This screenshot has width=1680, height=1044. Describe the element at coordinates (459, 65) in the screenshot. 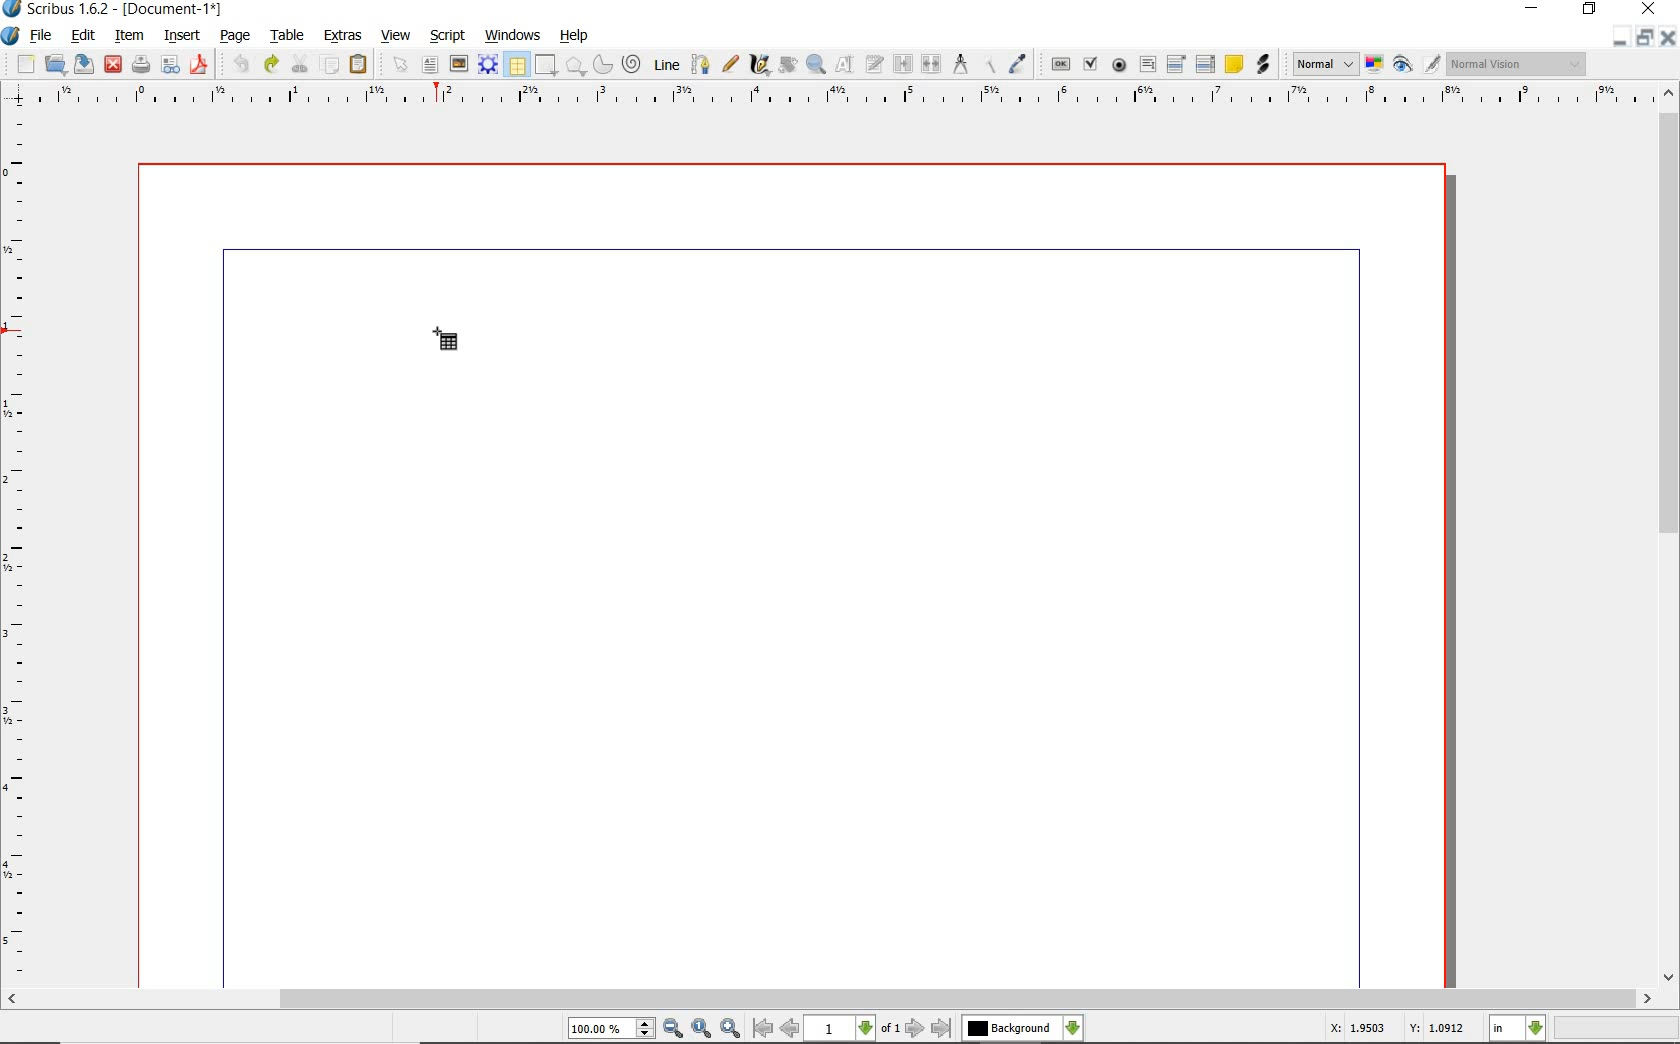

I see `image` at that location.